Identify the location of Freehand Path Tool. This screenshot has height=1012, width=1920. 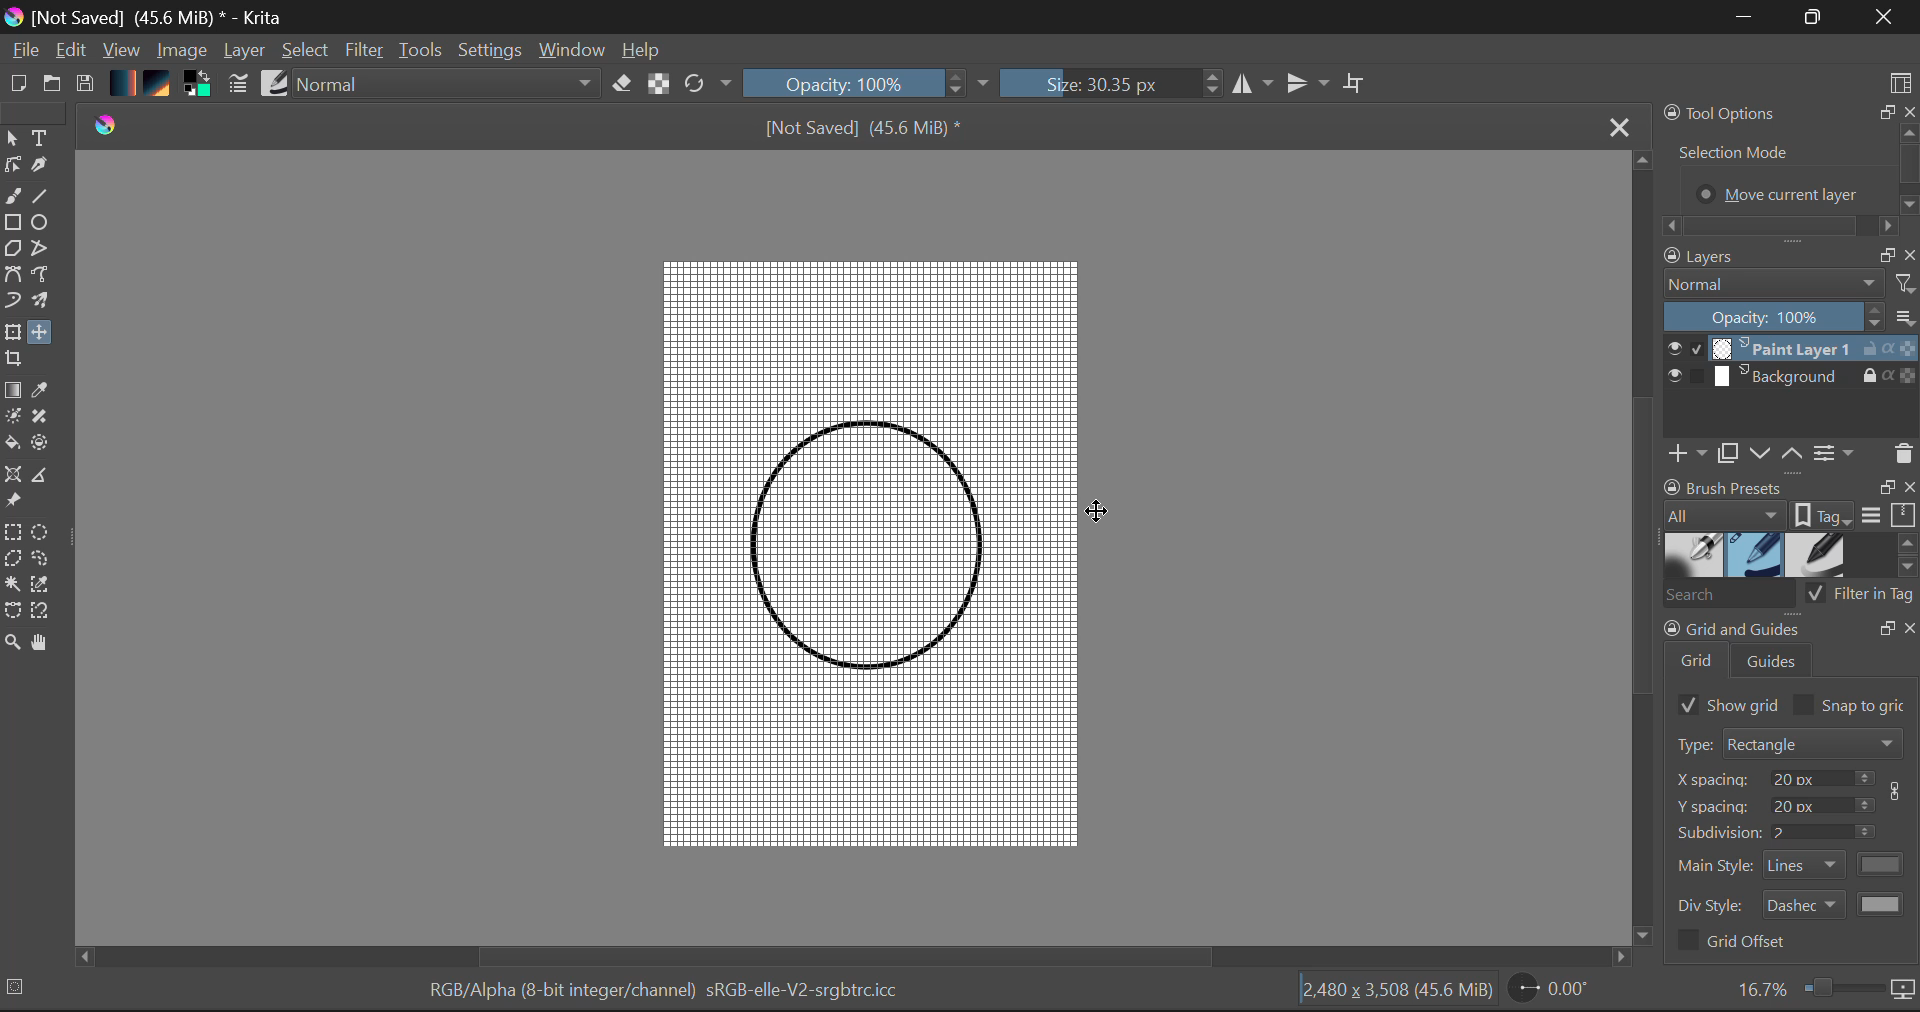
(48, 277).